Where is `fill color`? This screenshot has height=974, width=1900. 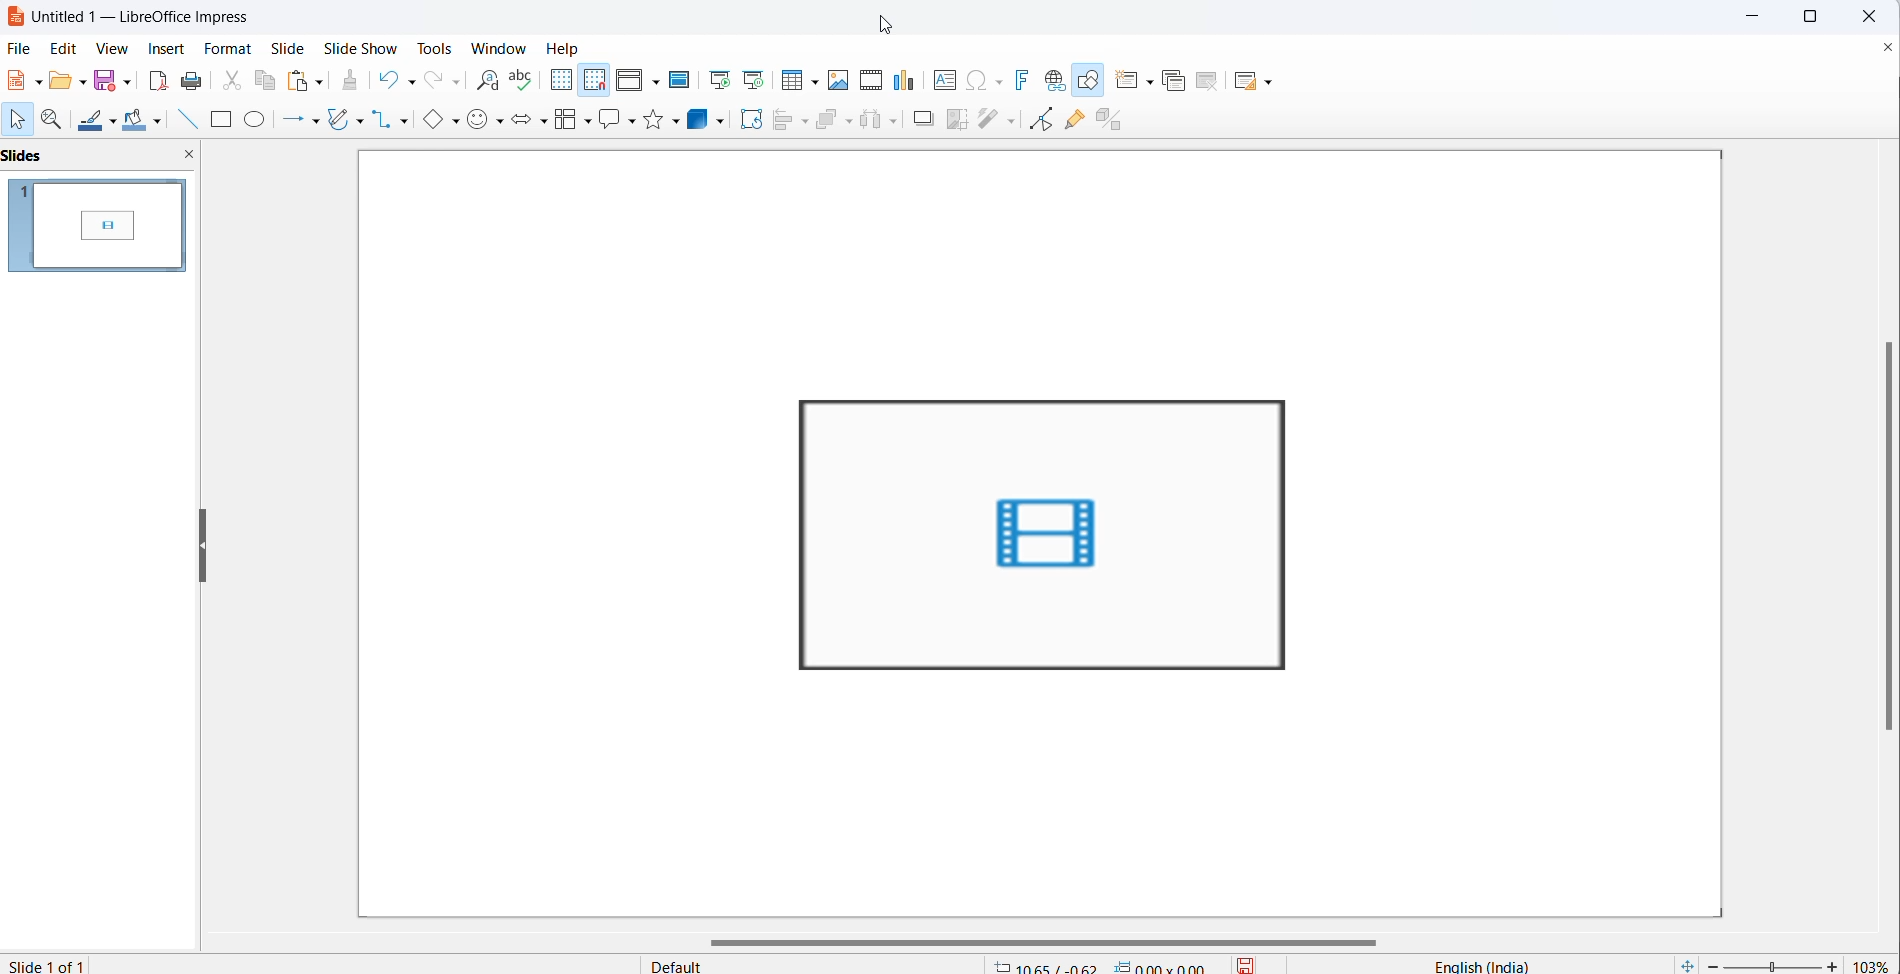
fill color is located at coordinates (134, 121).